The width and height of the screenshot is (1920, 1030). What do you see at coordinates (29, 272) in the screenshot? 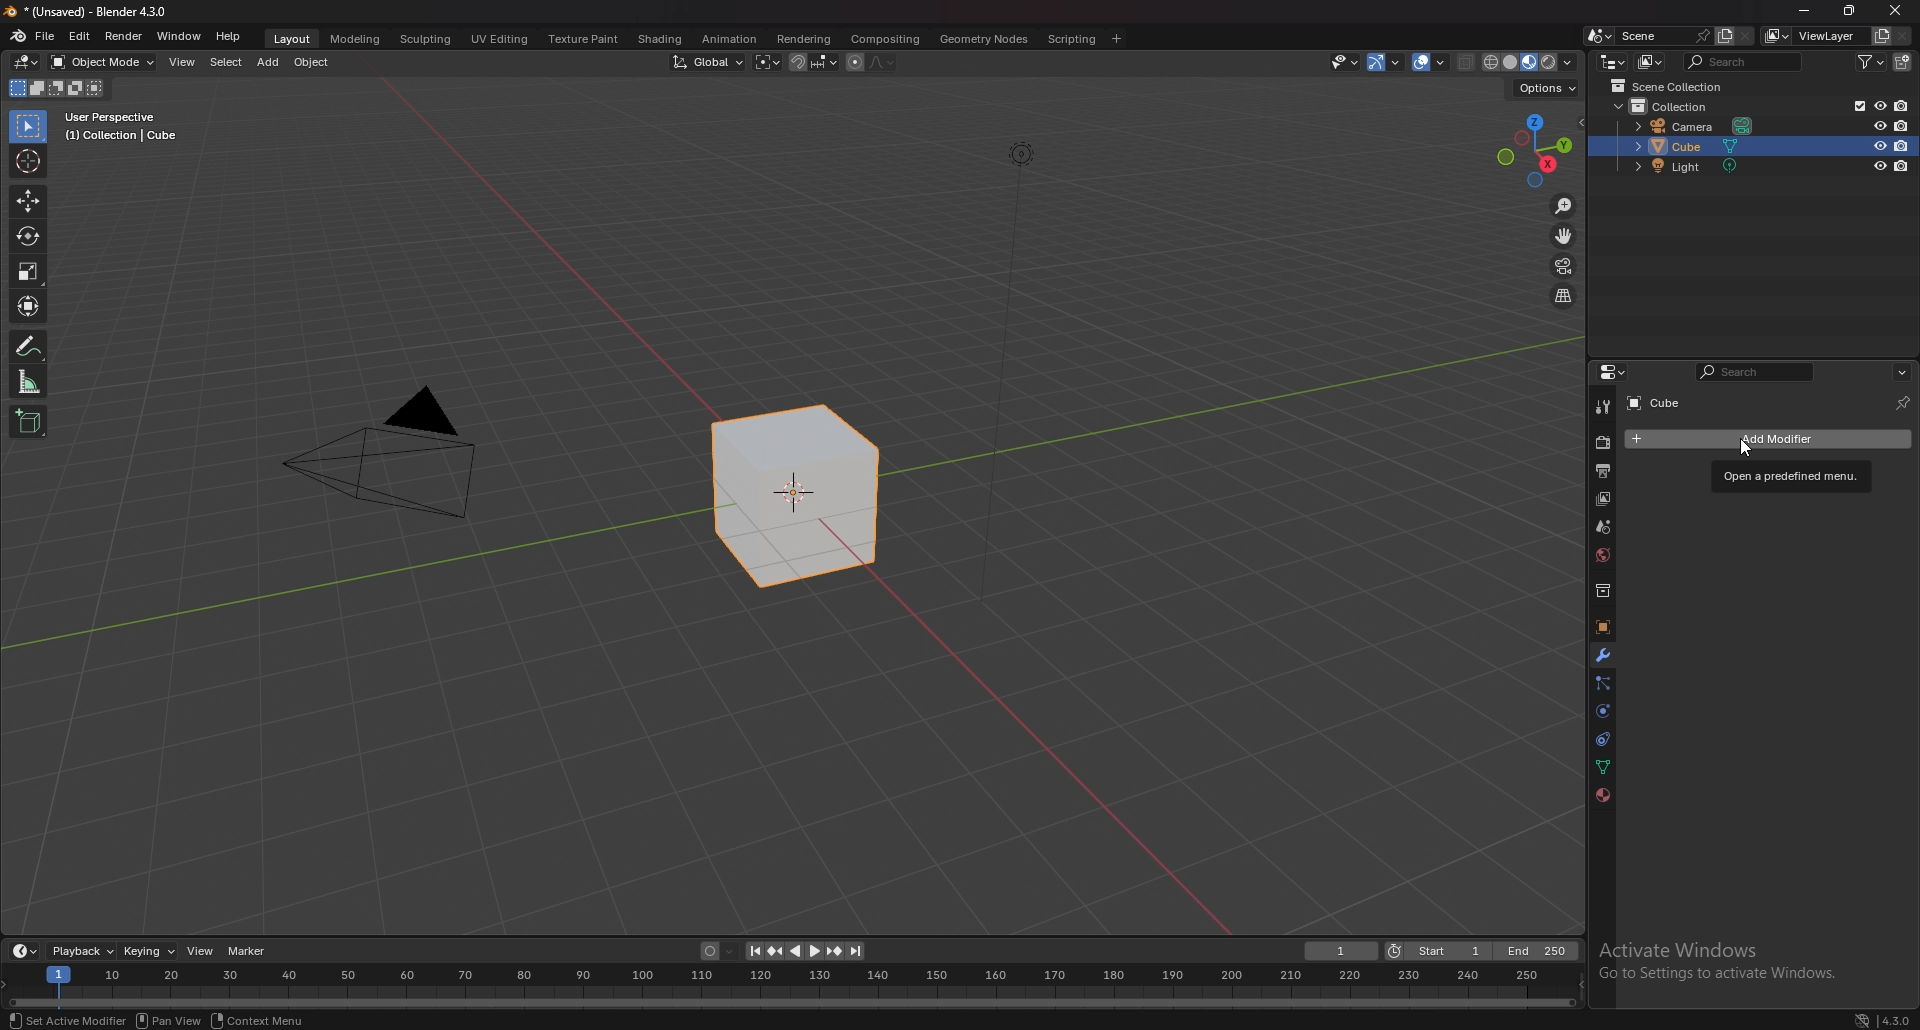
I see `scale` at bounding box center [29, 272].